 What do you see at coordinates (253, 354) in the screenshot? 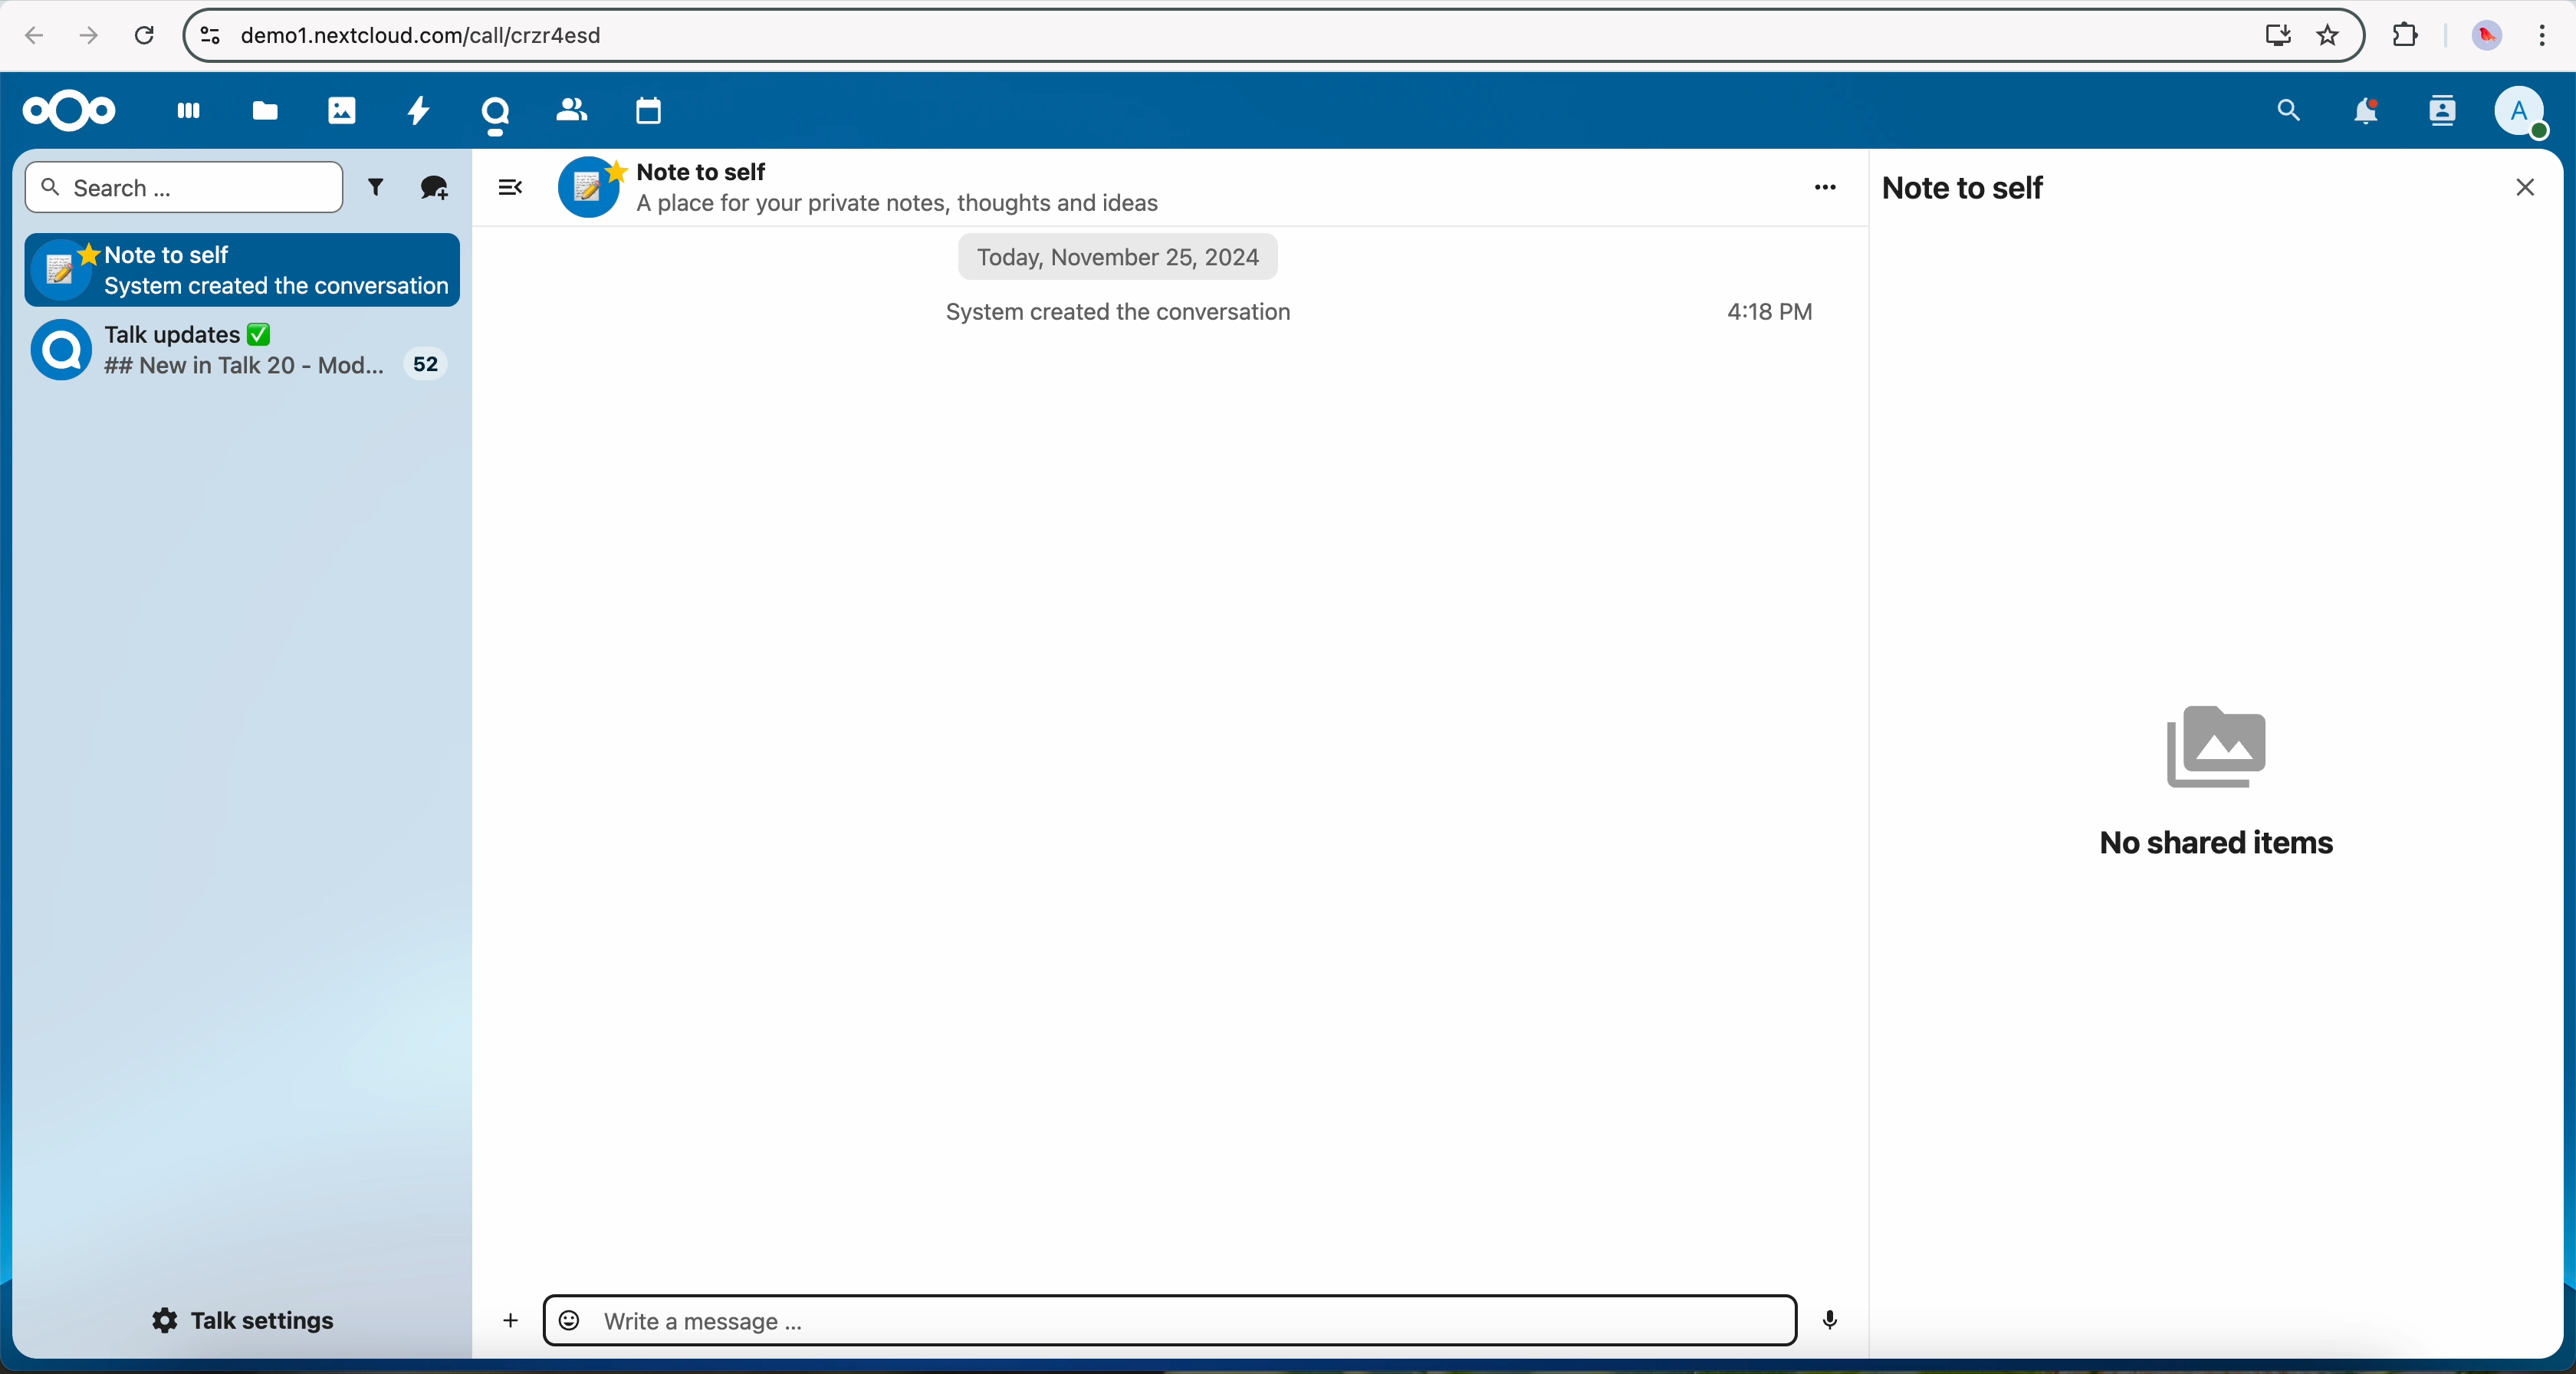
I see `Talk updates` at bounding box center [253, 354].